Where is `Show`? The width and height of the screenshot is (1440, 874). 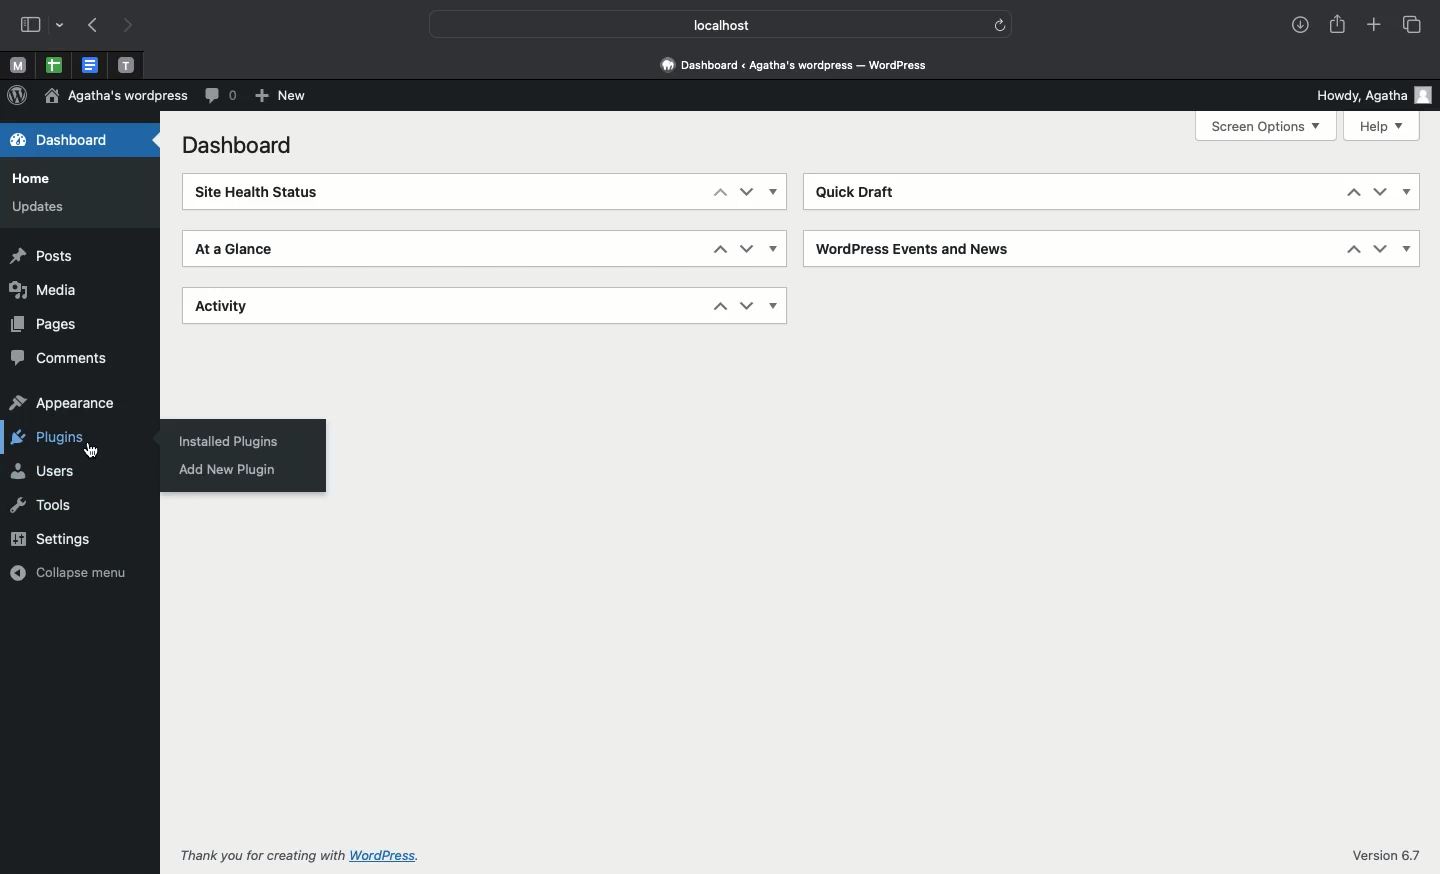
Show is located at coordinates (1410, 191).